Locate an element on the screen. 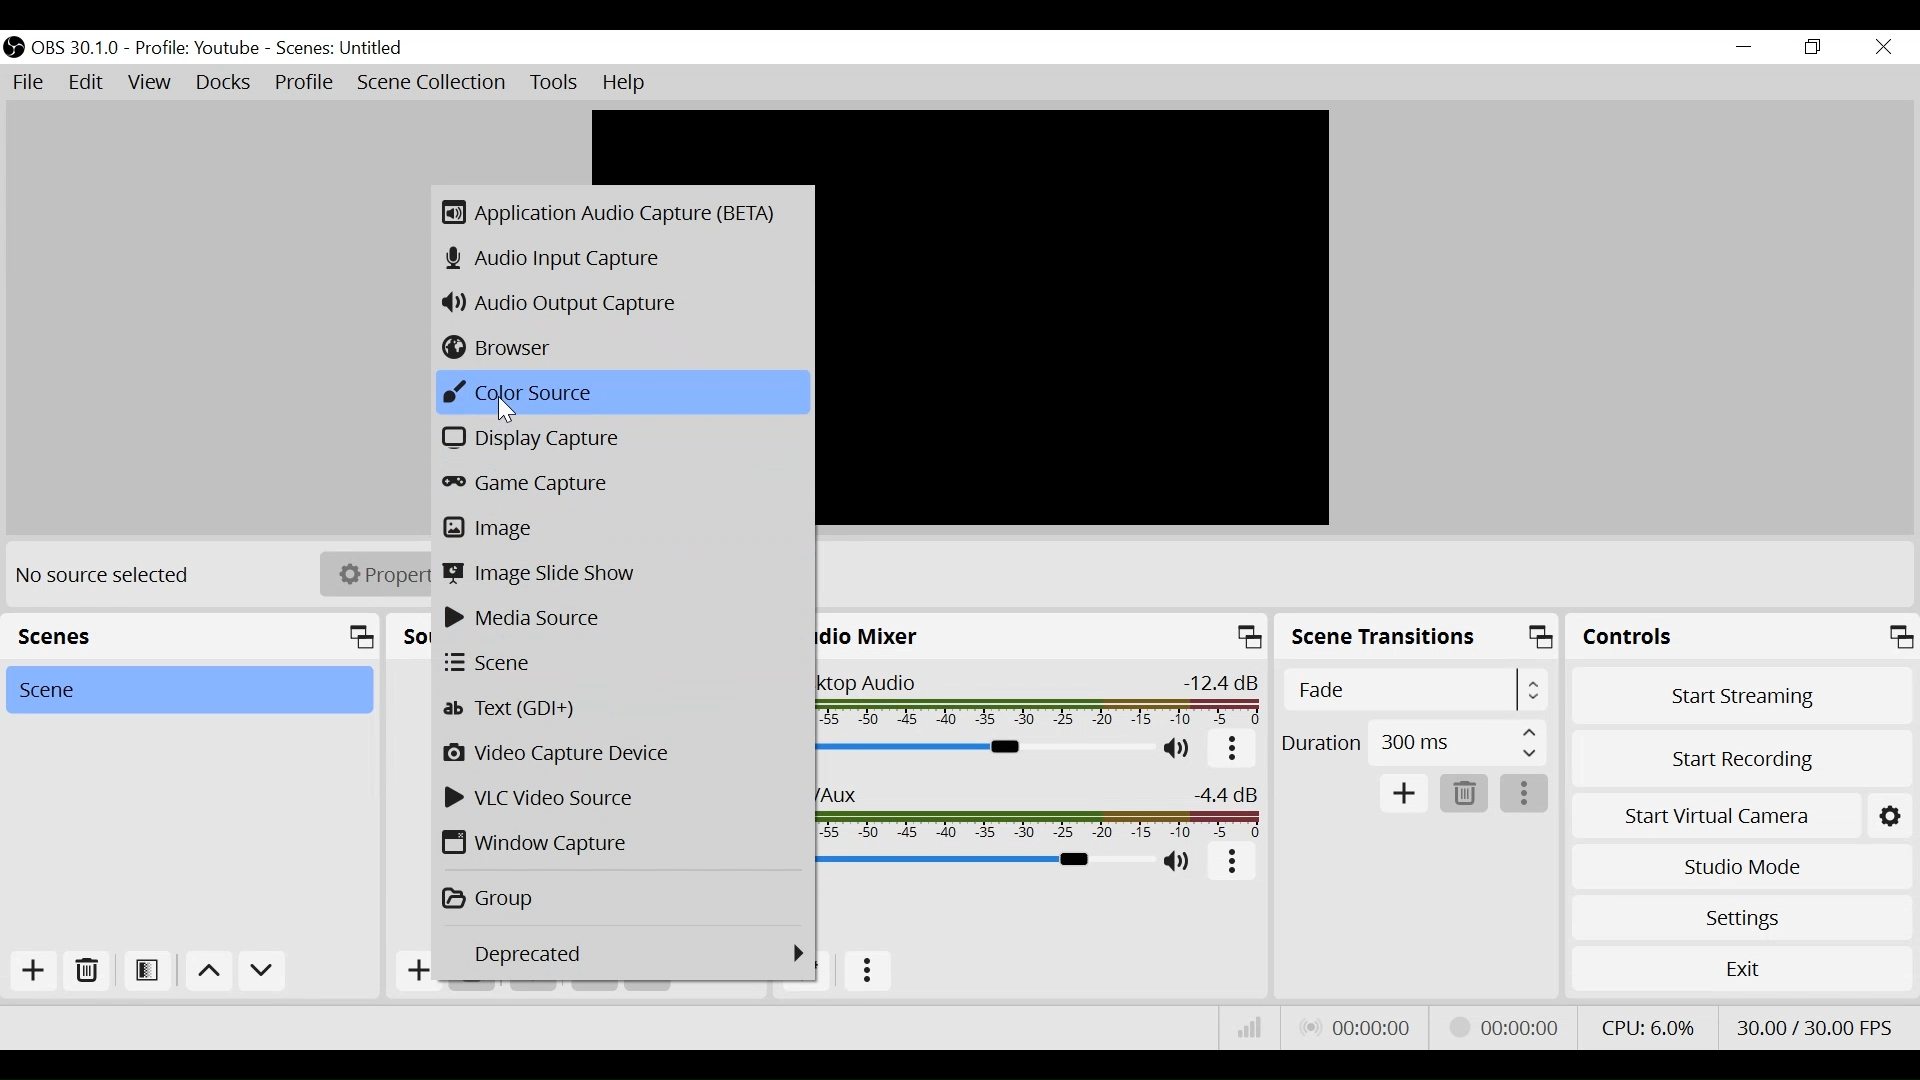 The width and height of the screenshot is (1920, 1080). OBS Version is located at coordinates (76, 48).